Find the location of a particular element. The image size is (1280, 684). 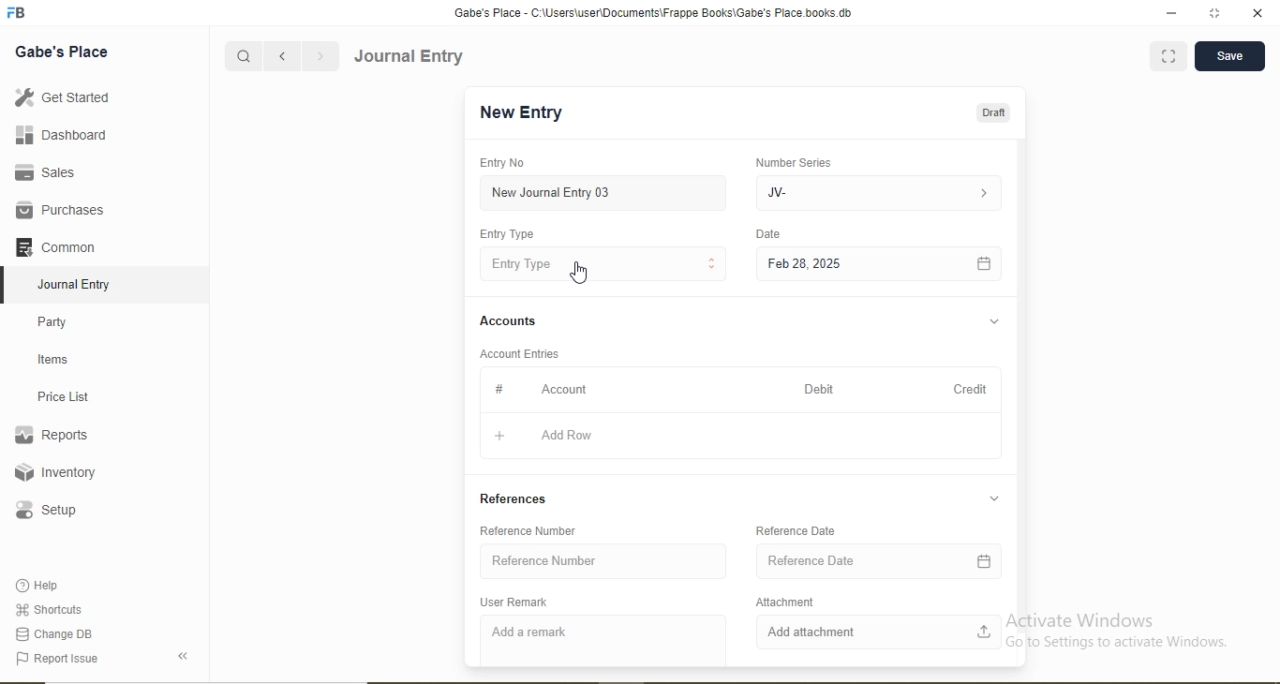

Number Series is located at coordinates (793, 163).